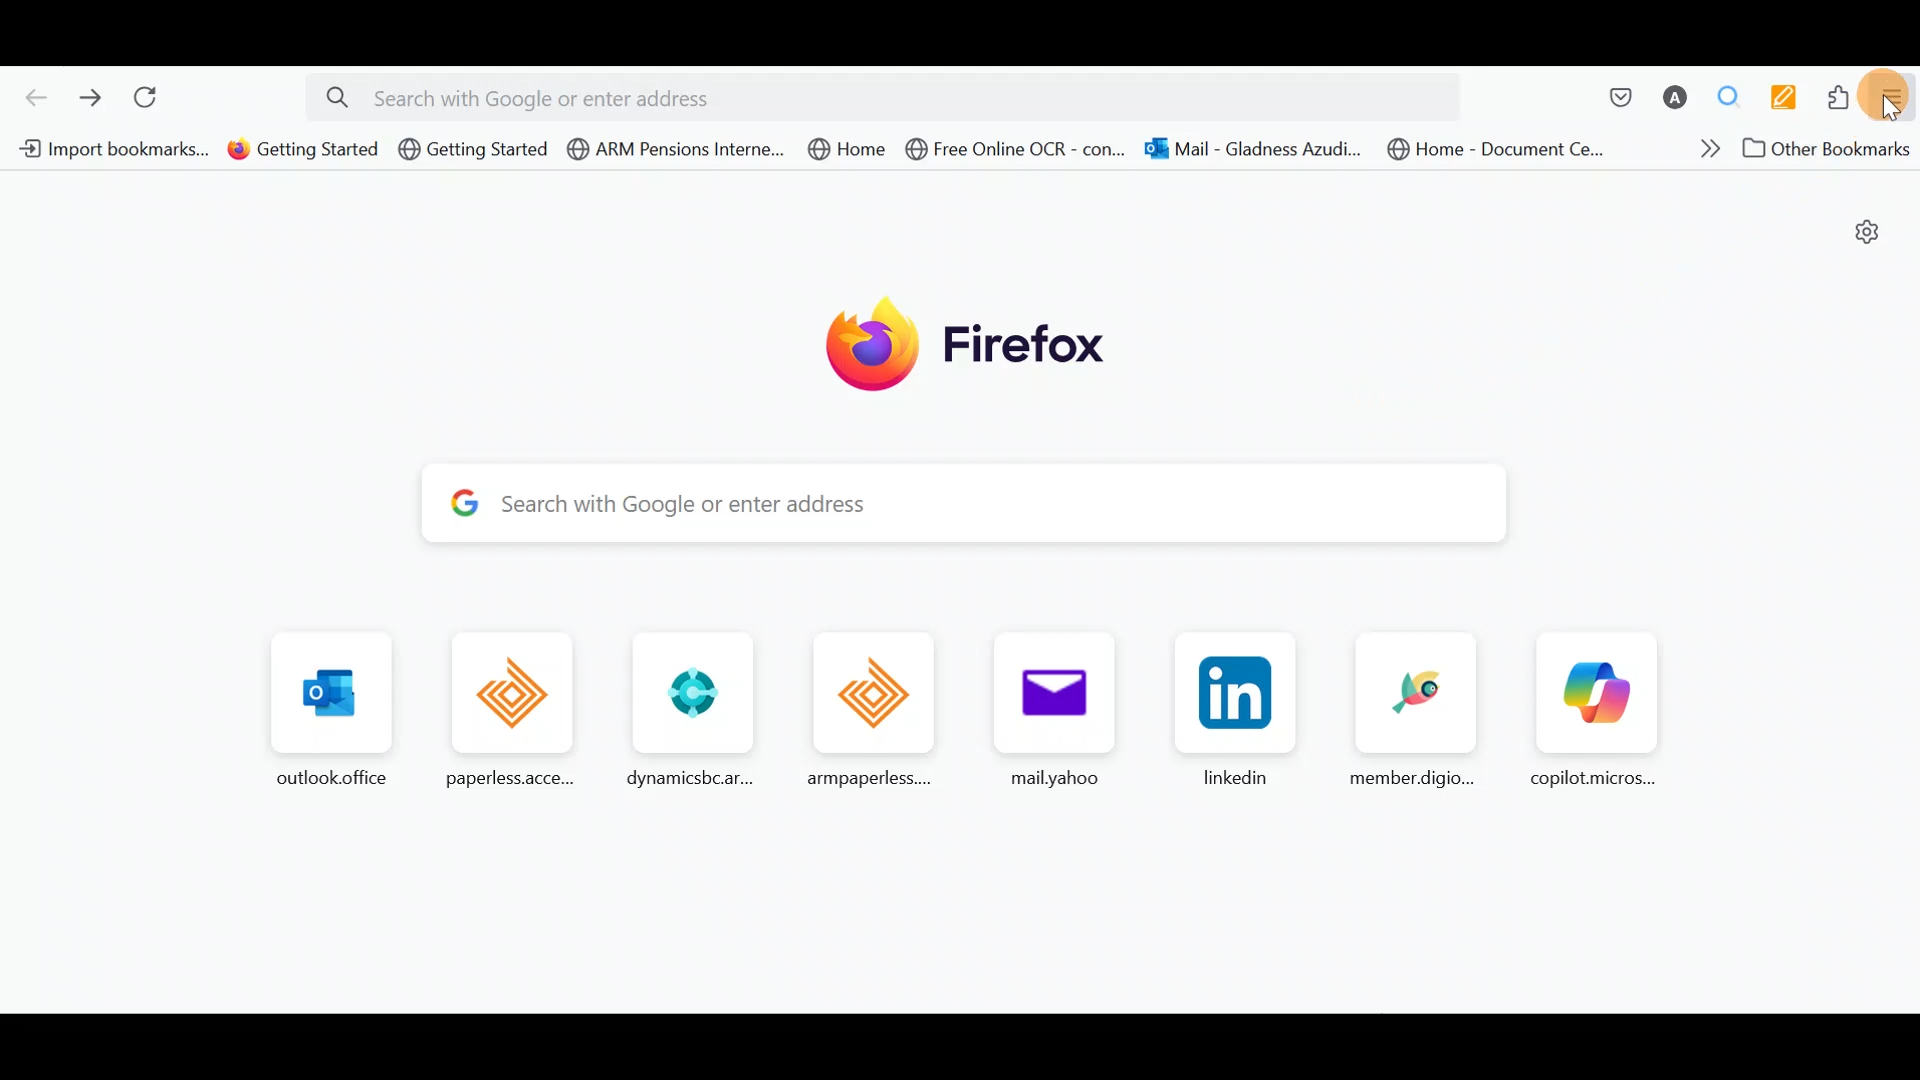 The width and height of the screenshot is (1920, 1080). What do you see at coordinates (1669, 100) in the screenshot?
I see `Account name` at bounding box center [1669, 100].